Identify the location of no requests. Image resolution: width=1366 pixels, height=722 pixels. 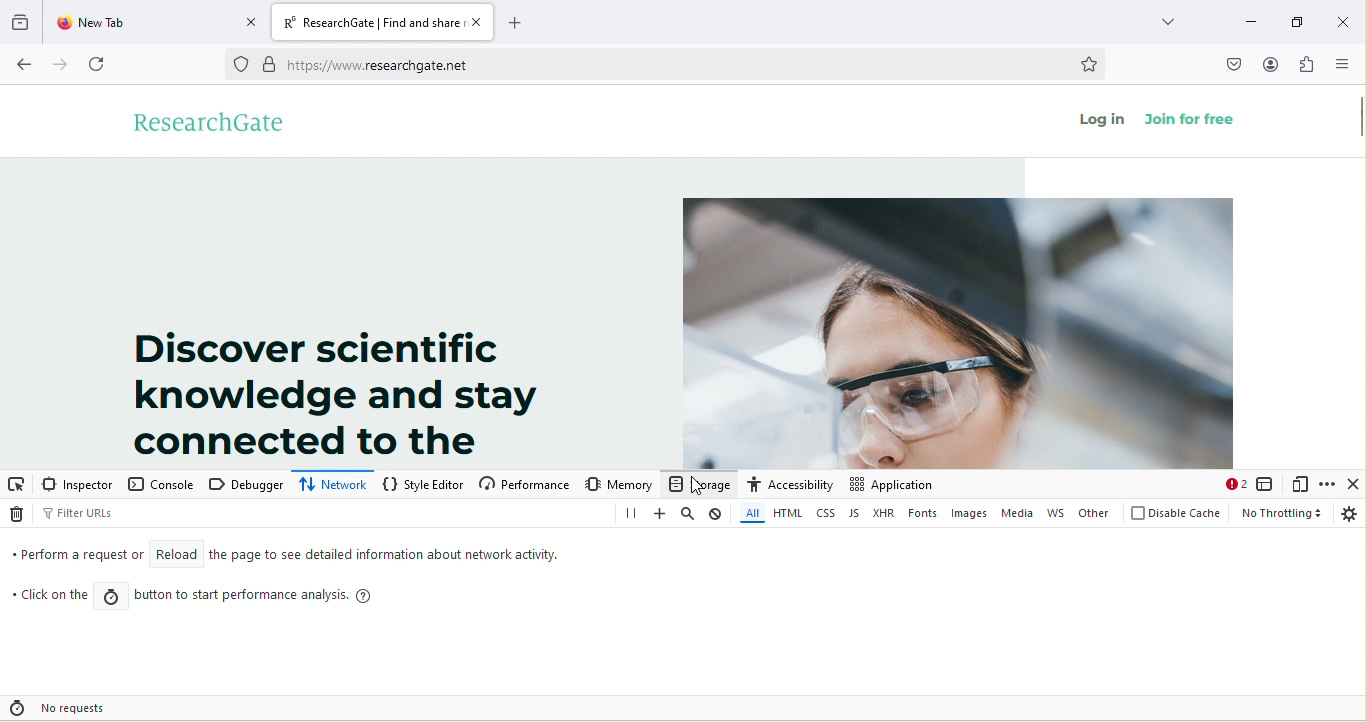
(62, 708).